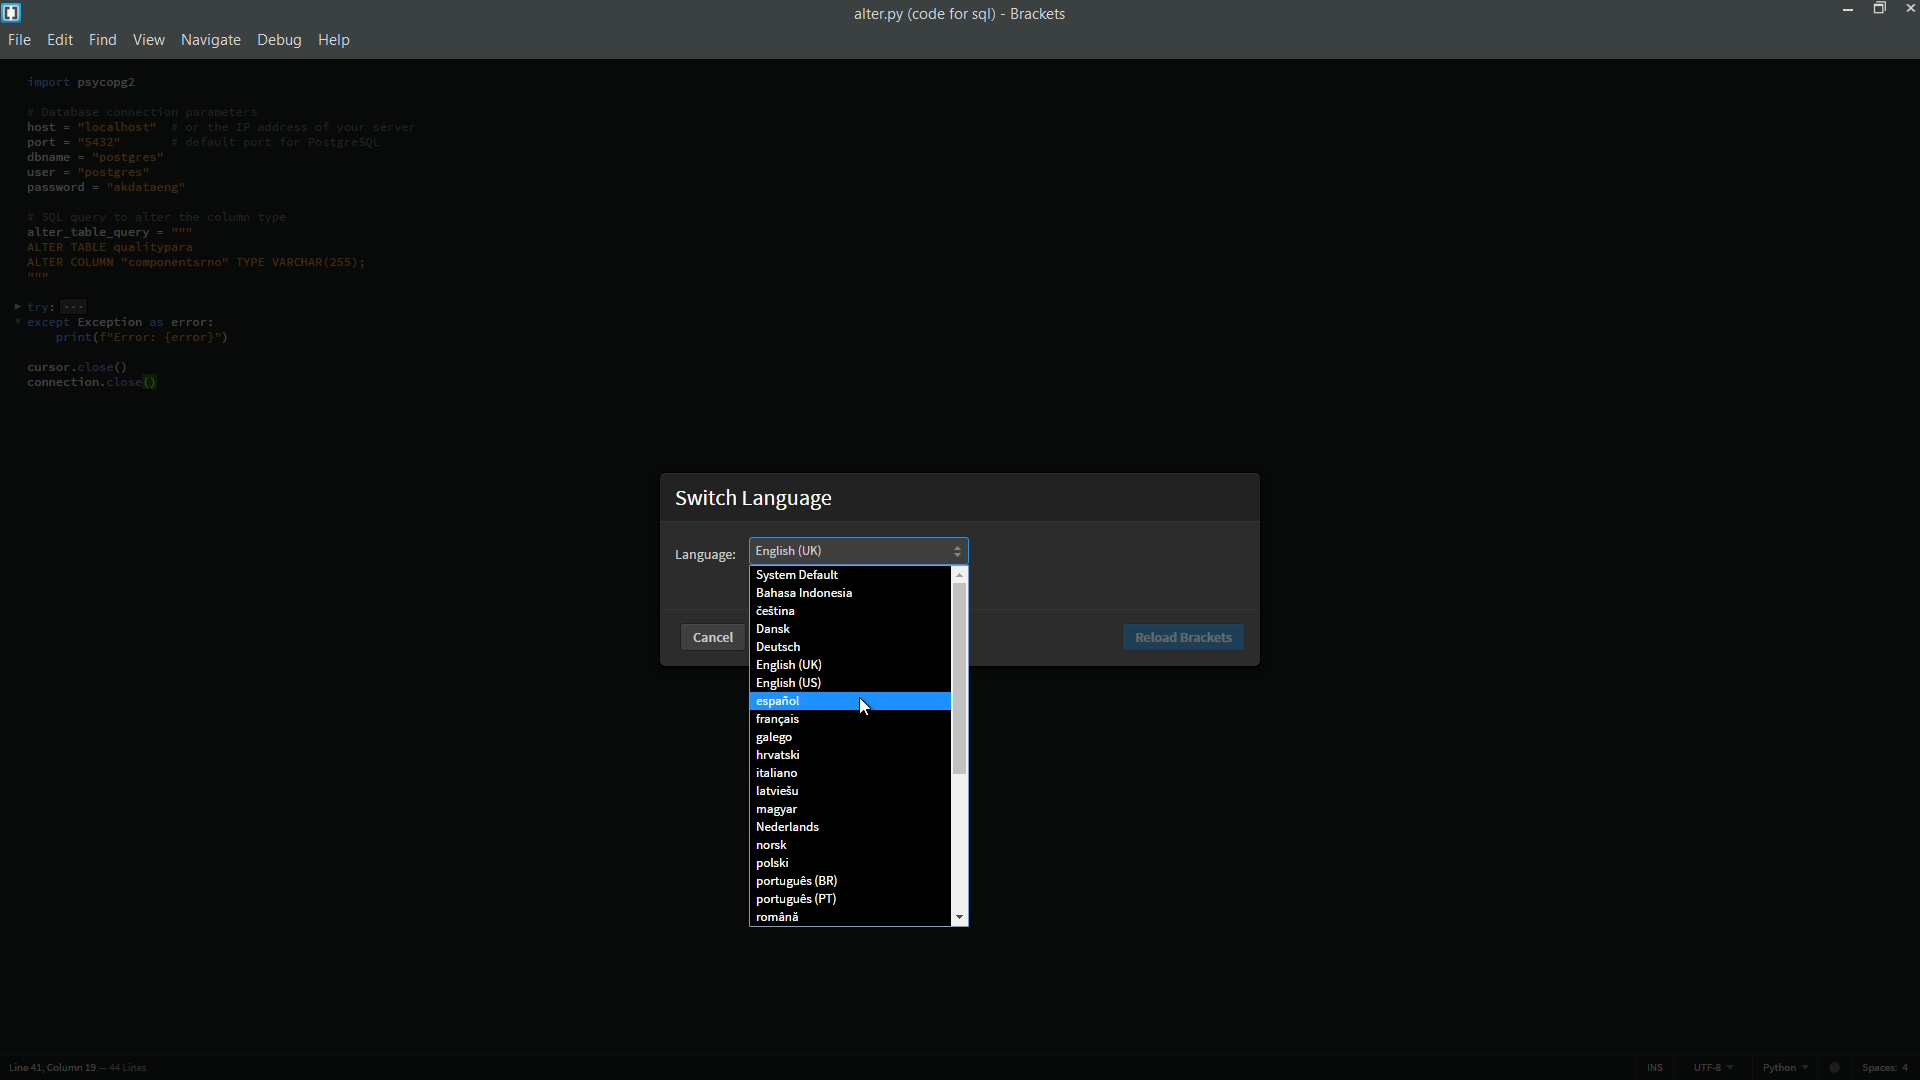 The image size is (1920, 1080). What do you see at coordinates (849, 738) in the screenshot?
I see `galego` at bounding box center [849, 738].